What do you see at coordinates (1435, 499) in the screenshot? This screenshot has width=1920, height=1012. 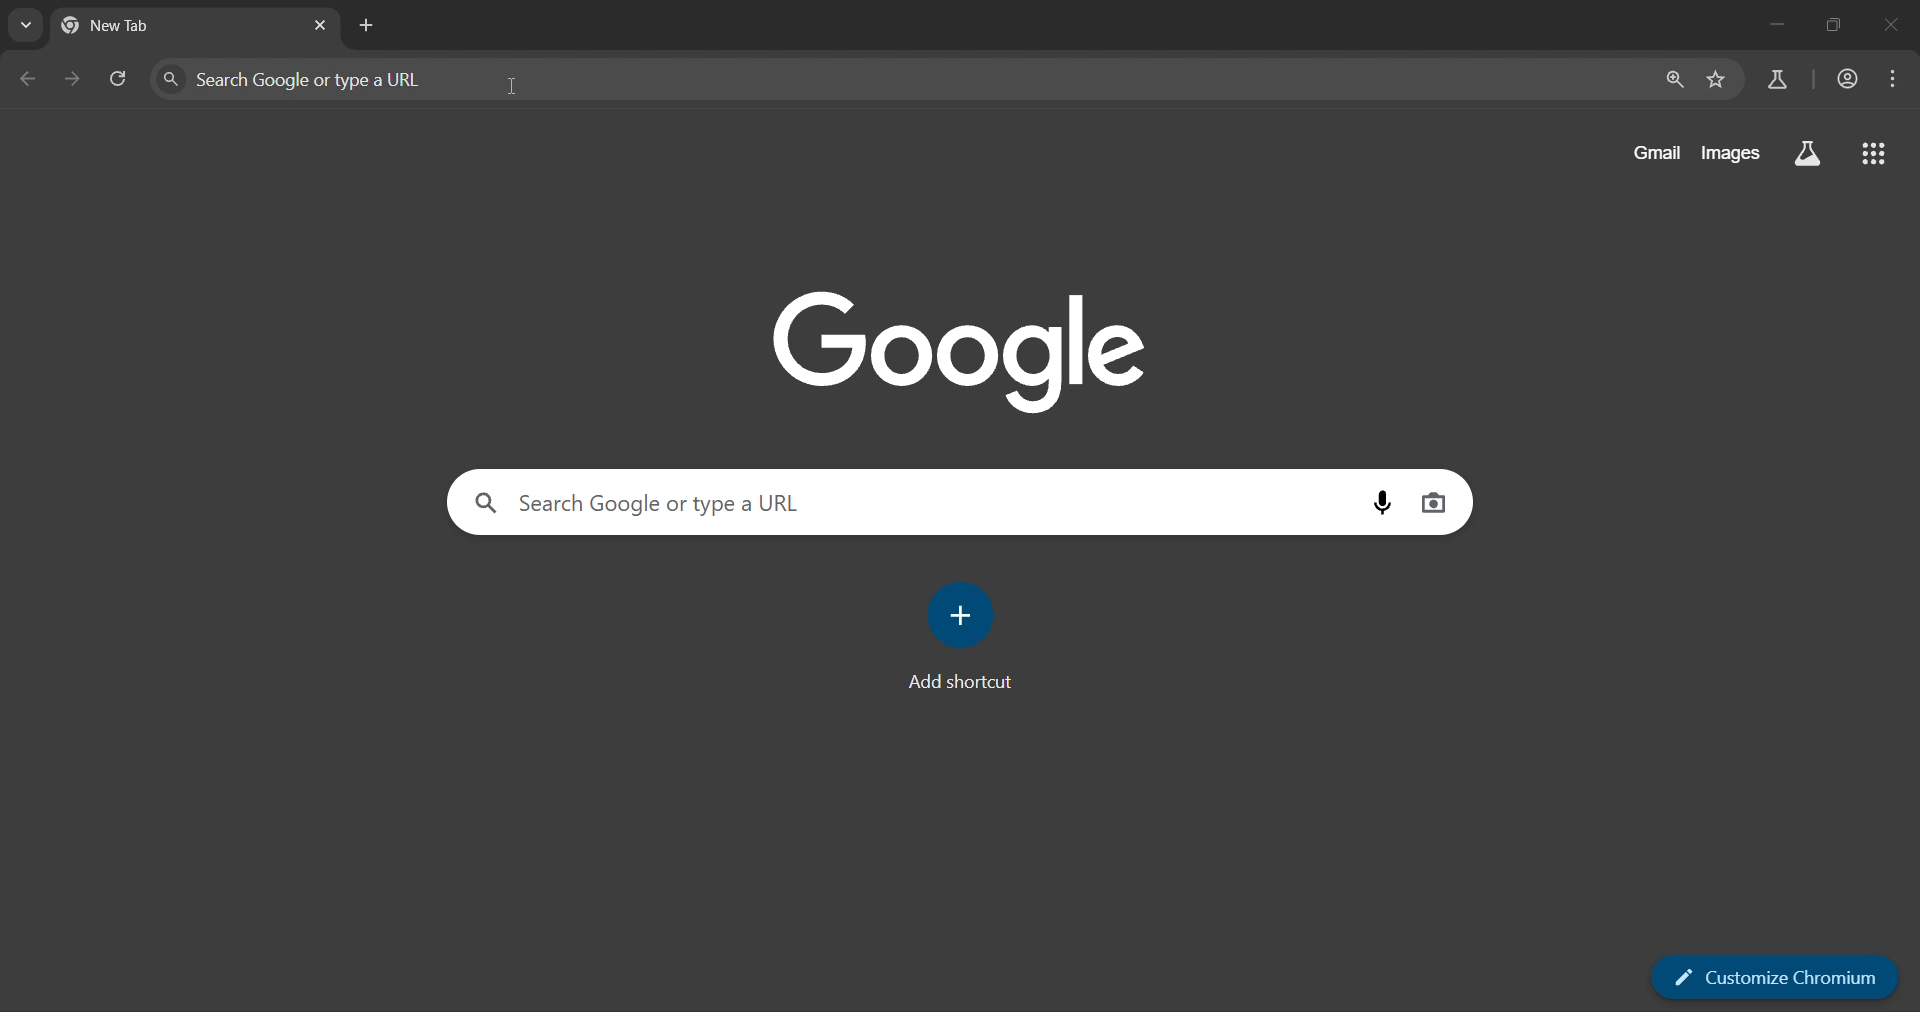 I see `image search` at bounding box center [1435, 499].